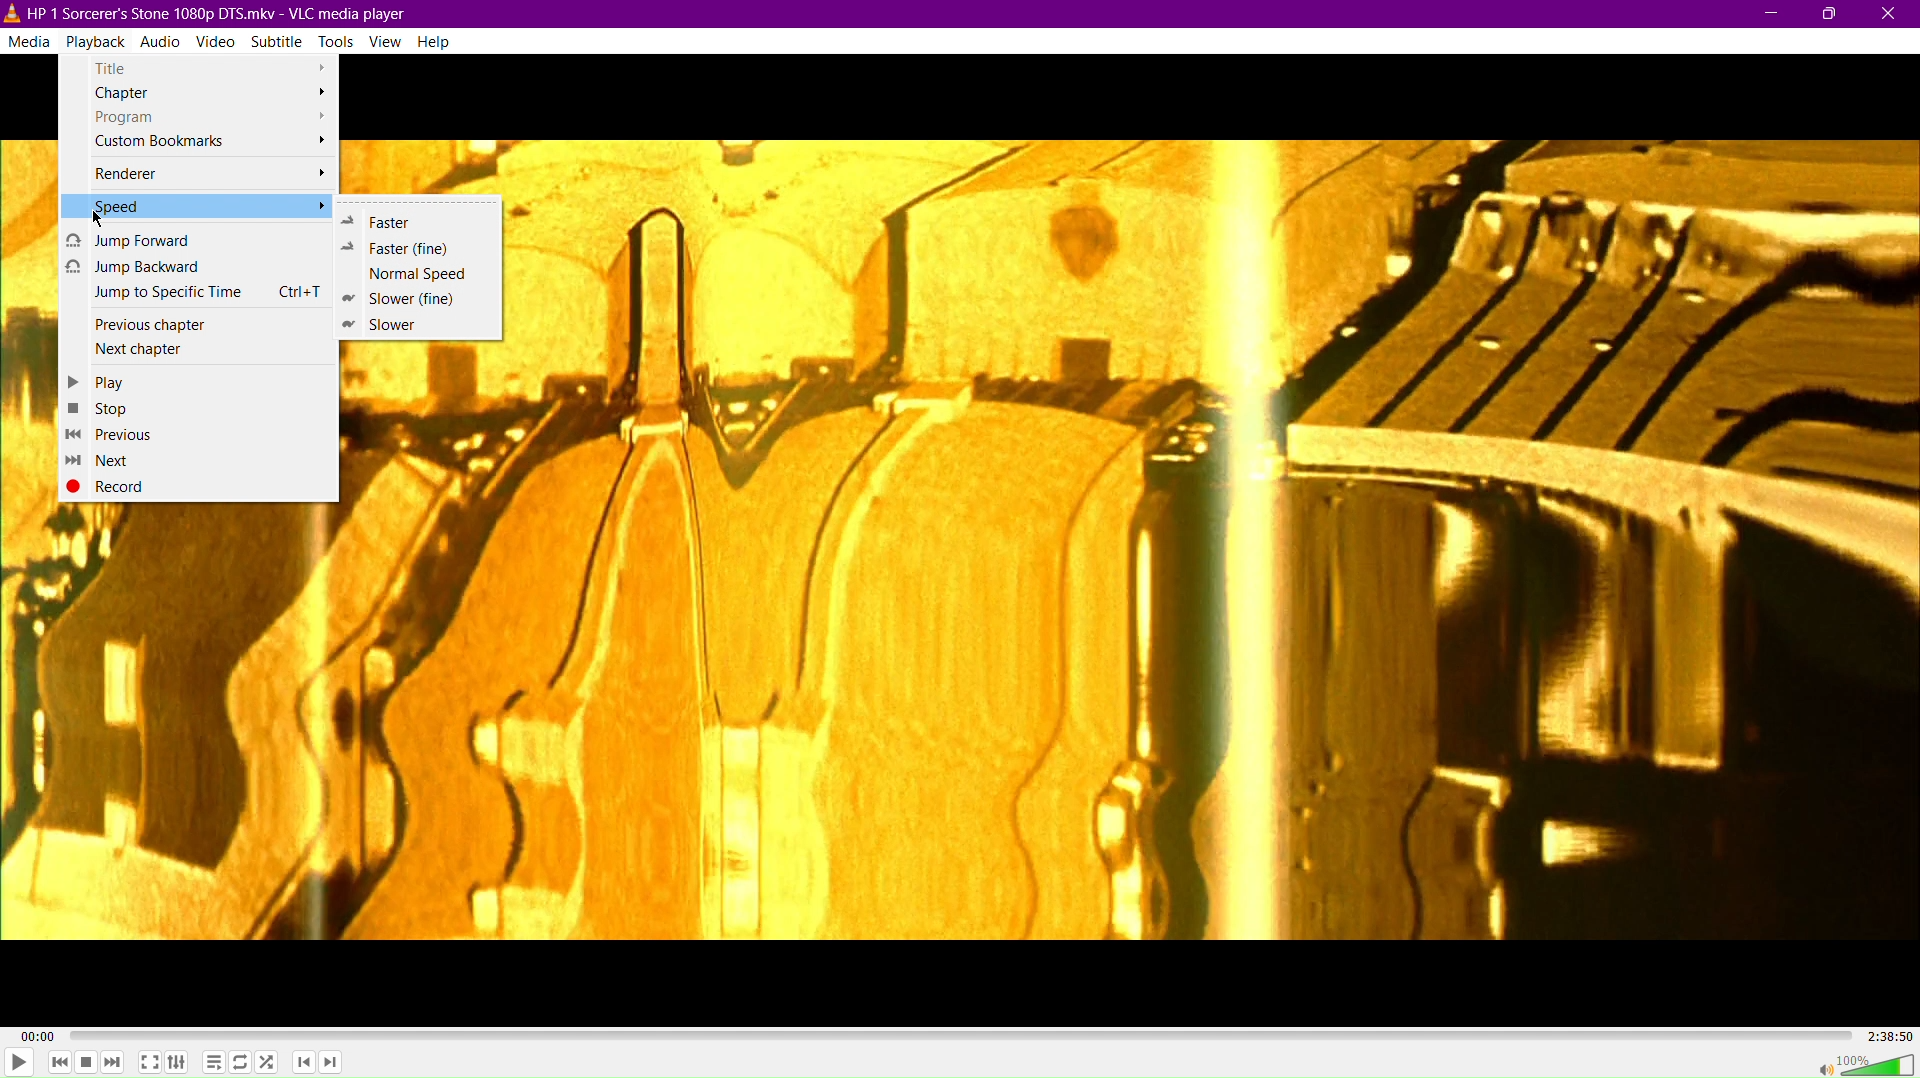  I want to click on Jump to Specific Time, so click(200, 292).